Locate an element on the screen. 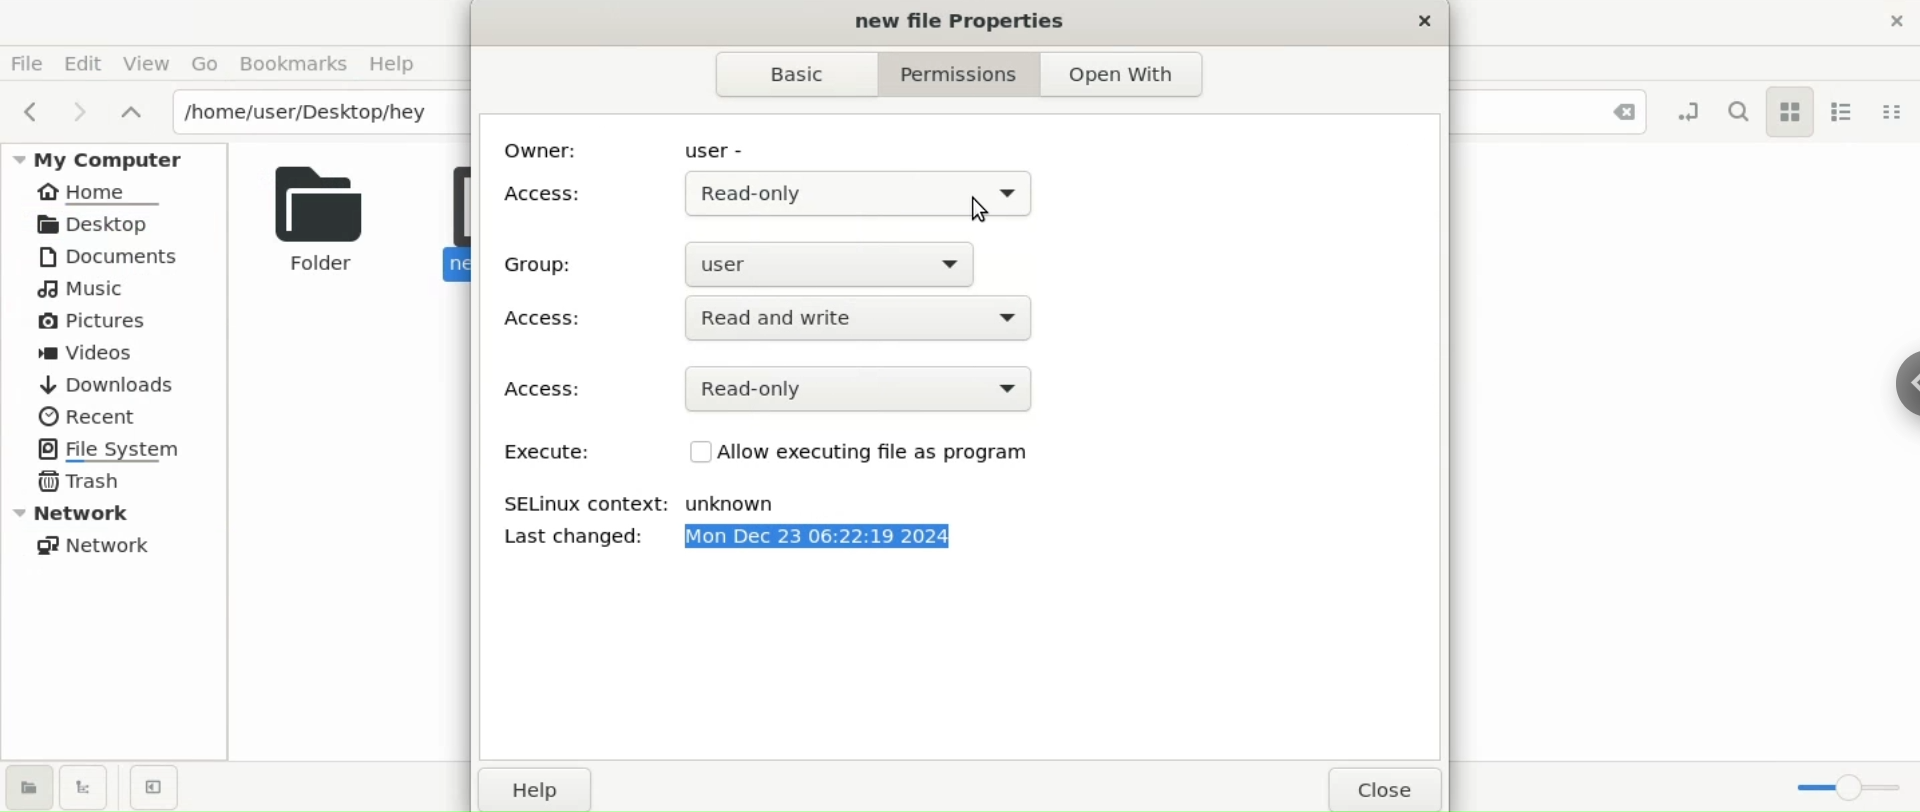 The width and height of the screenshot is (1920, 812). close is located at coordinates (1389, 790).